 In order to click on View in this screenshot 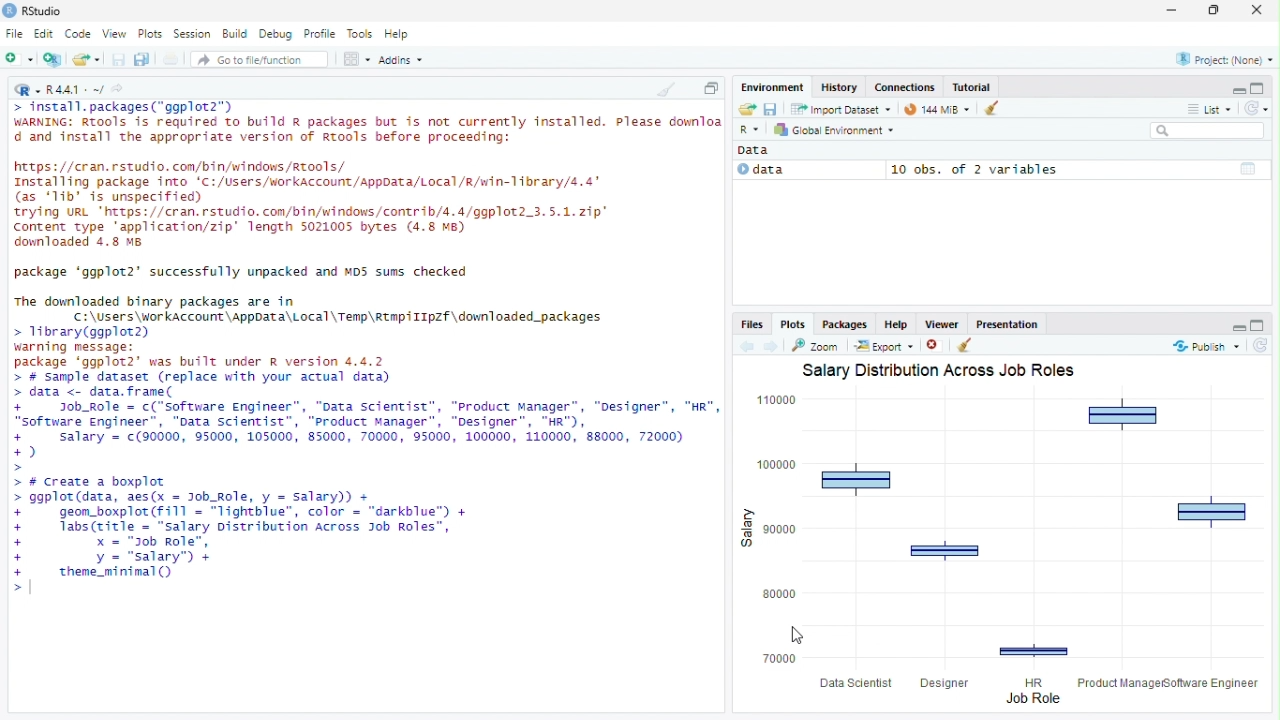, I will do `click(113, 34)`.